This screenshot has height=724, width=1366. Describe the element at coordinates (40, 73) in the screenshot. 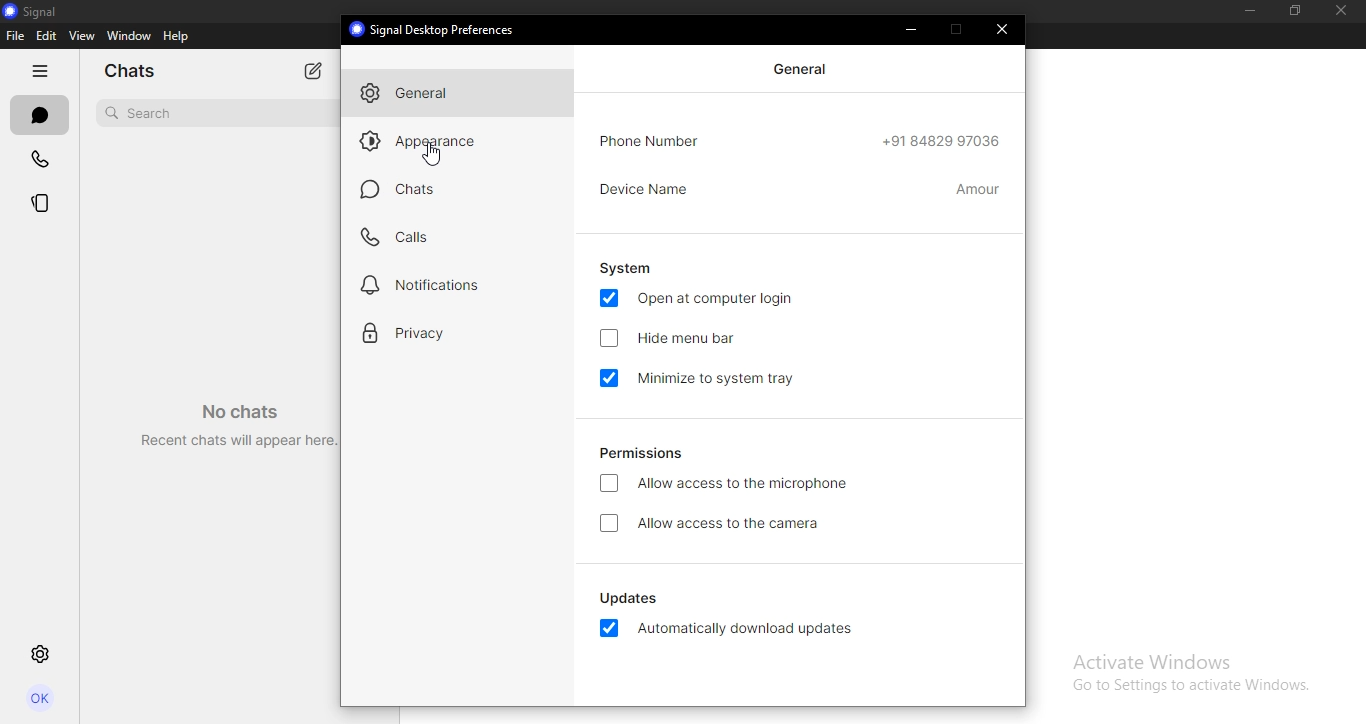

I see `hide tabs` at that location.